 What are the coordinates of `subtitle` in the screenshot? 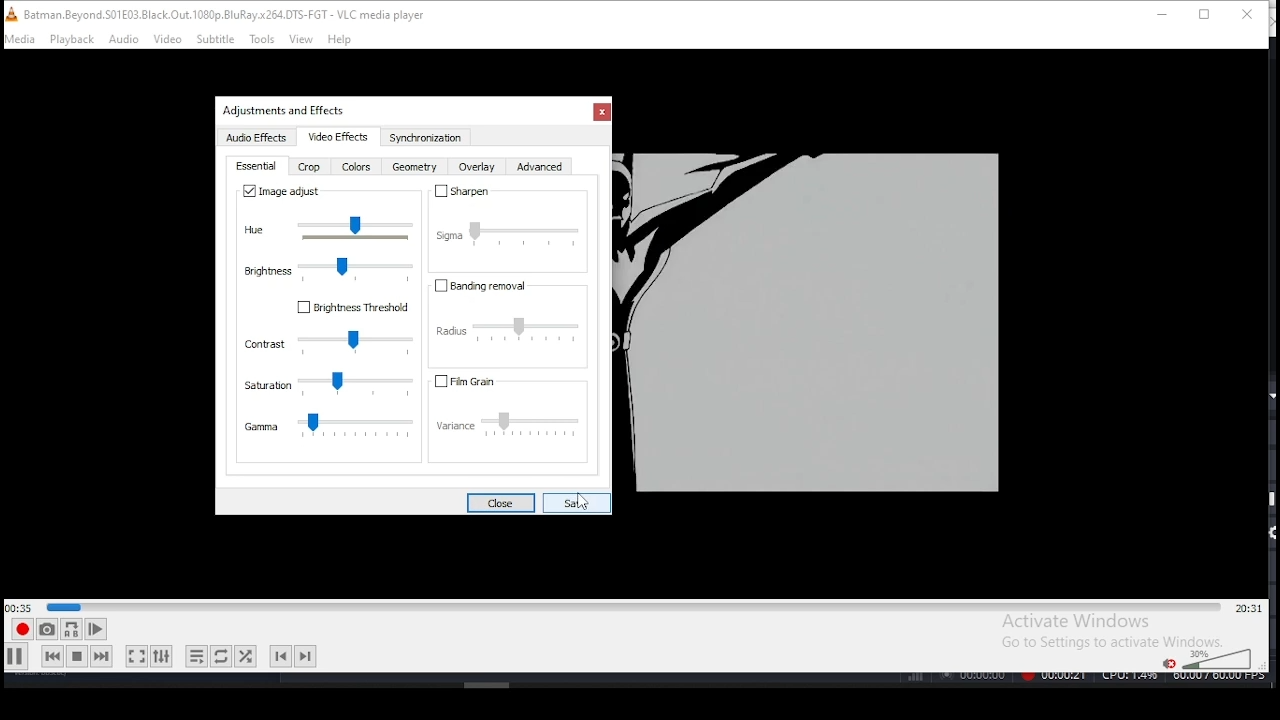 It's located at (216, 40).